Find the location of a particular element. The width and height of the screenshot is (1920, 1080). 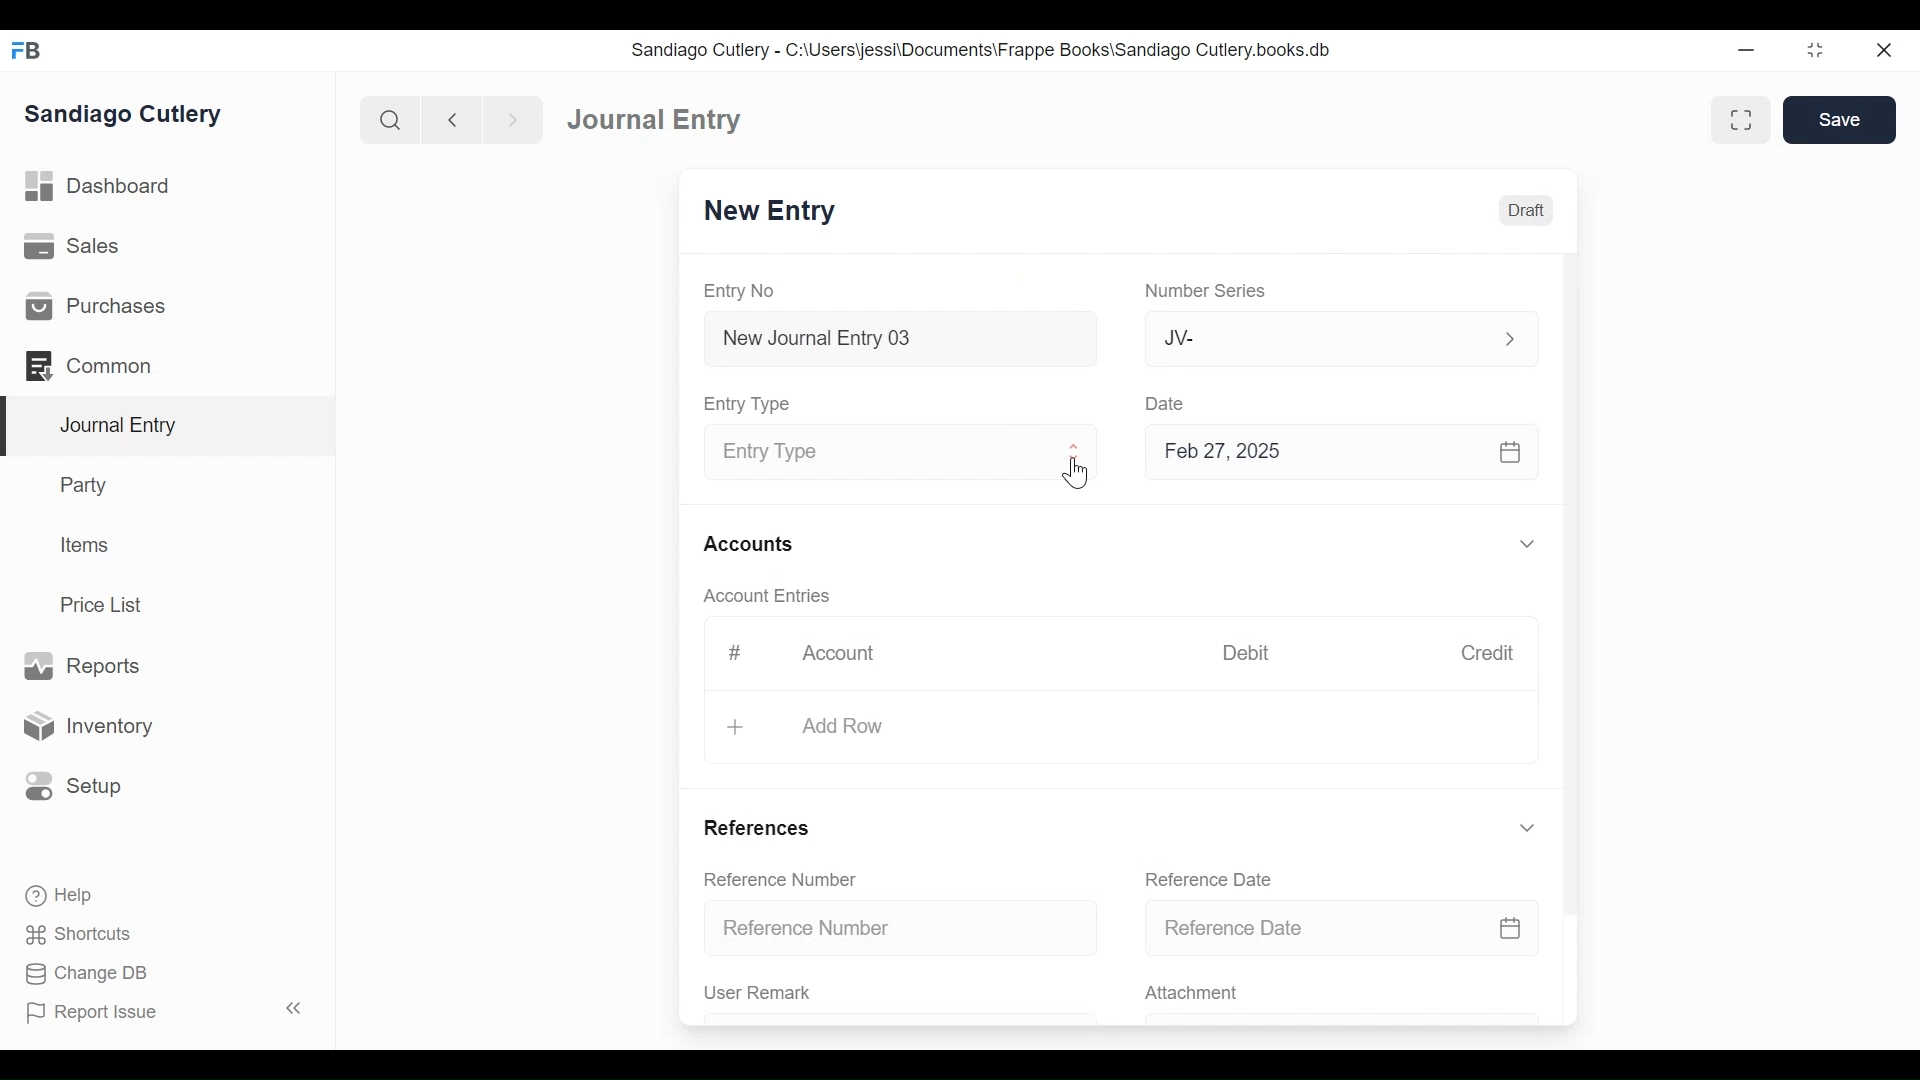

New Journal Entry 03 is located at coordinates (895, 339).